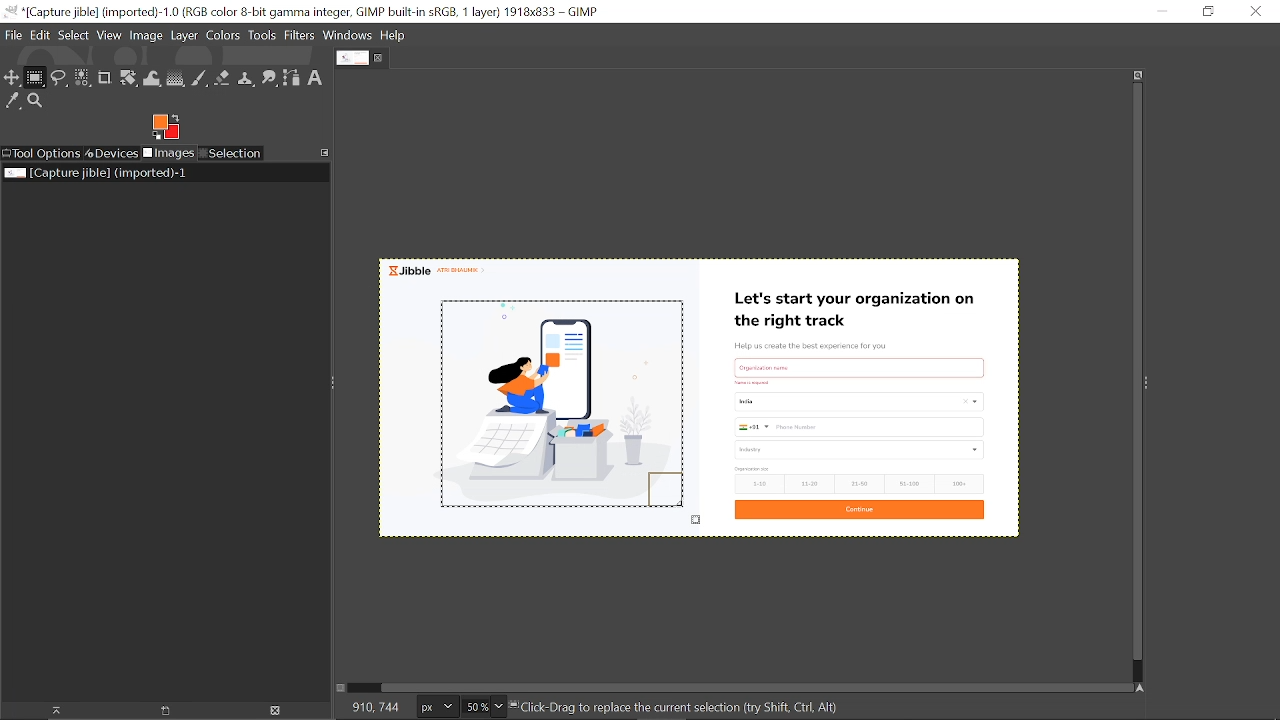 The image size is (1280, 720). I want to click on industry, so click(861, 450).